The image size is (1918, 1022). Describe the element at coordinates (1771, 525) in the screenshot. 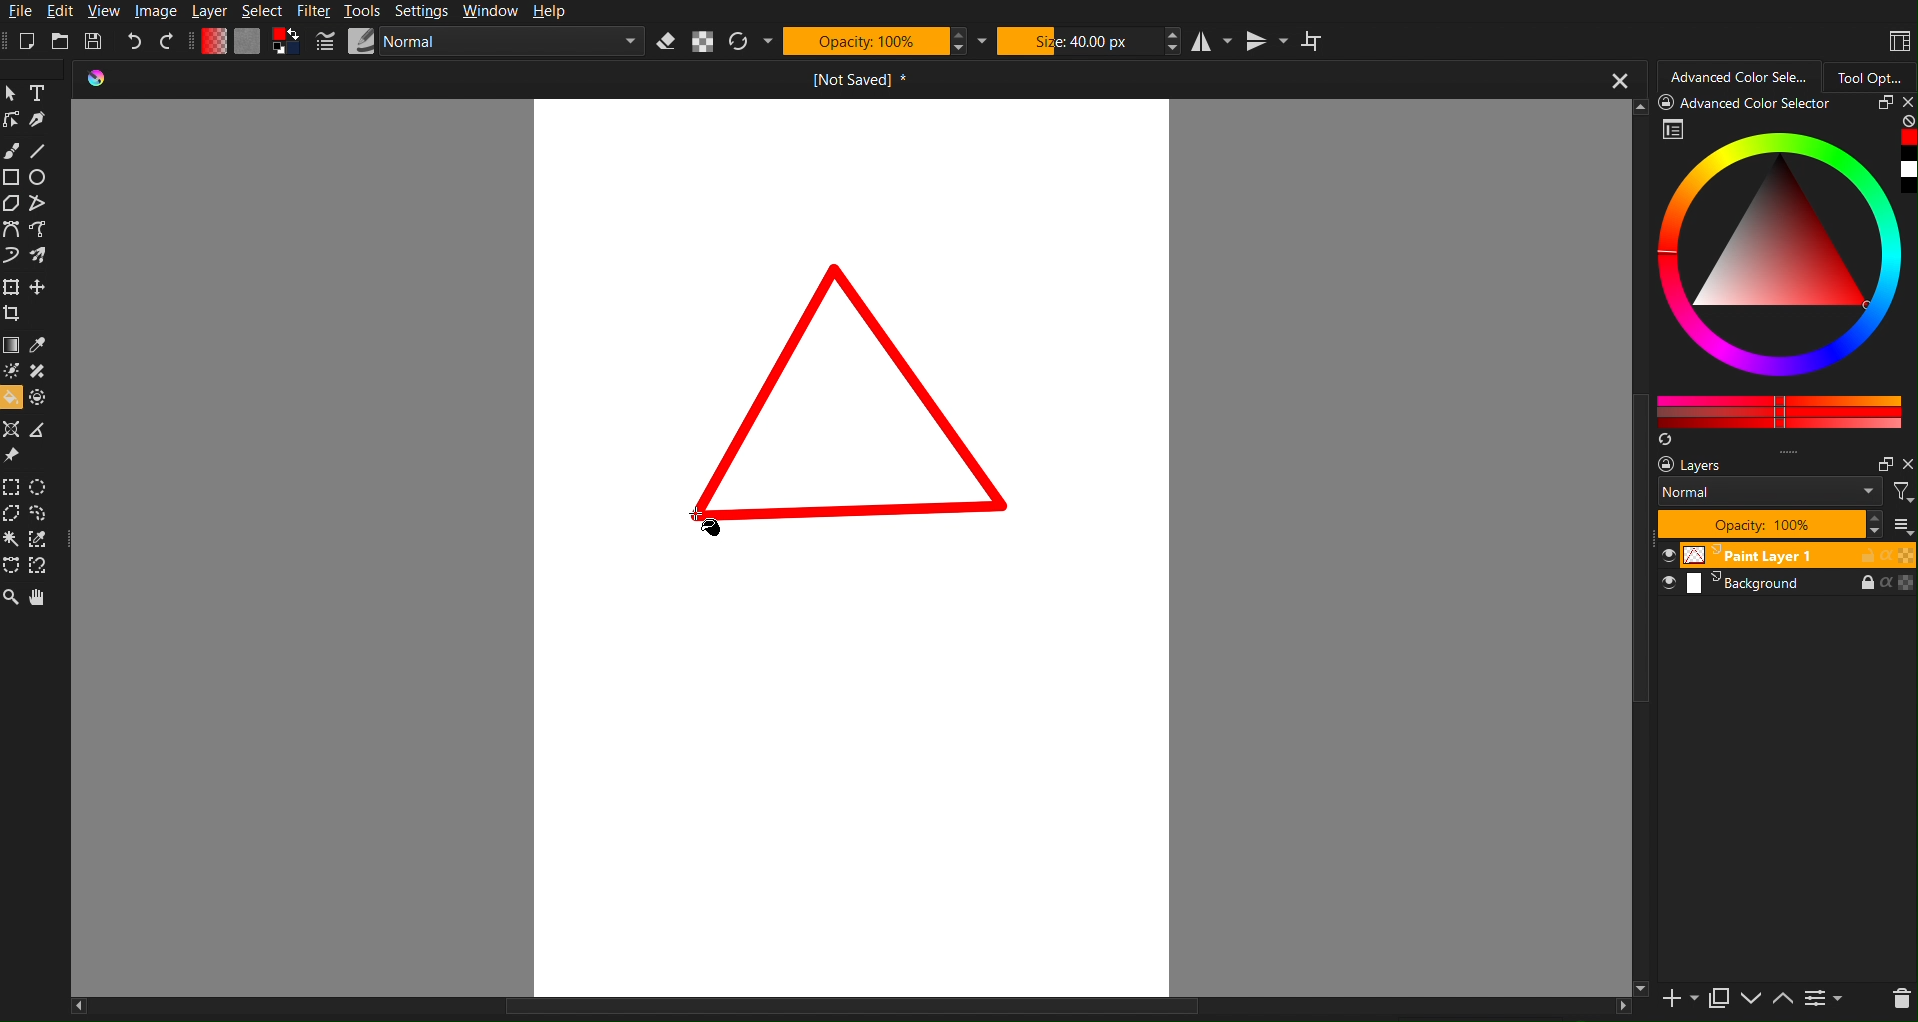

I see `opacity: 100%` at that location.